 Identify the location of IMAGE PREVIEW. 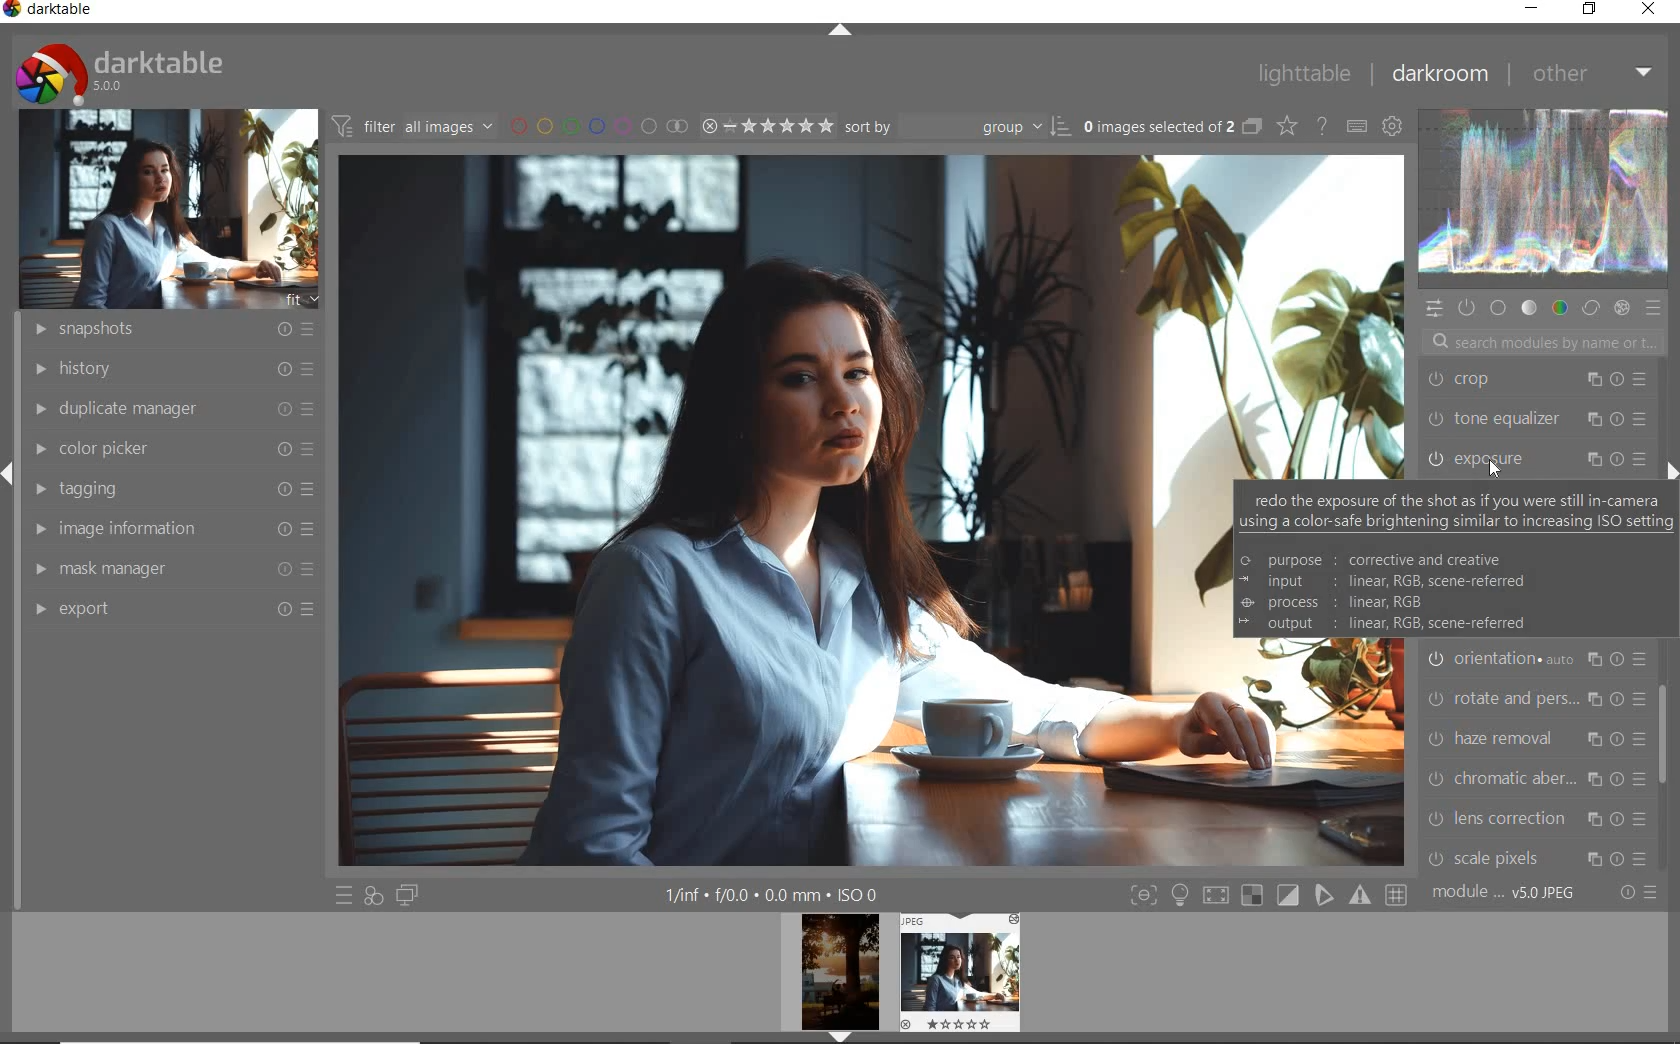
(839, 979).